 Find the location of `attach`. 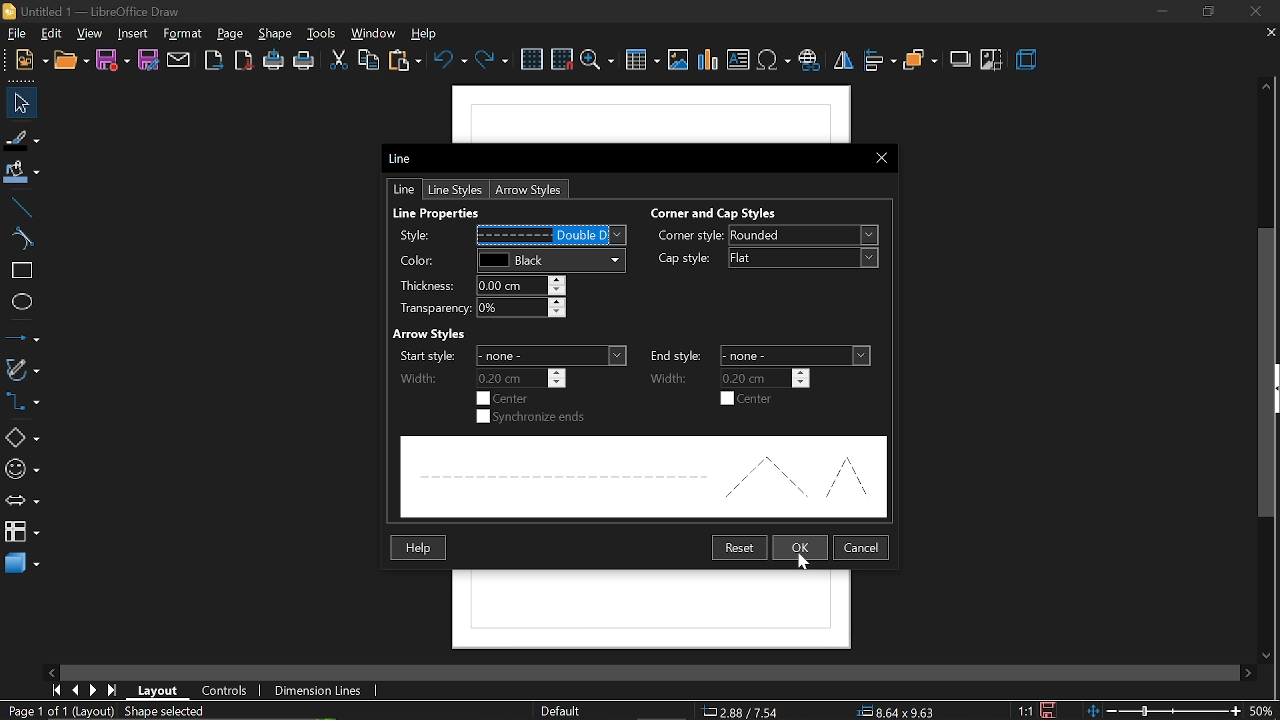

attach is located at coordinates (180, 60).